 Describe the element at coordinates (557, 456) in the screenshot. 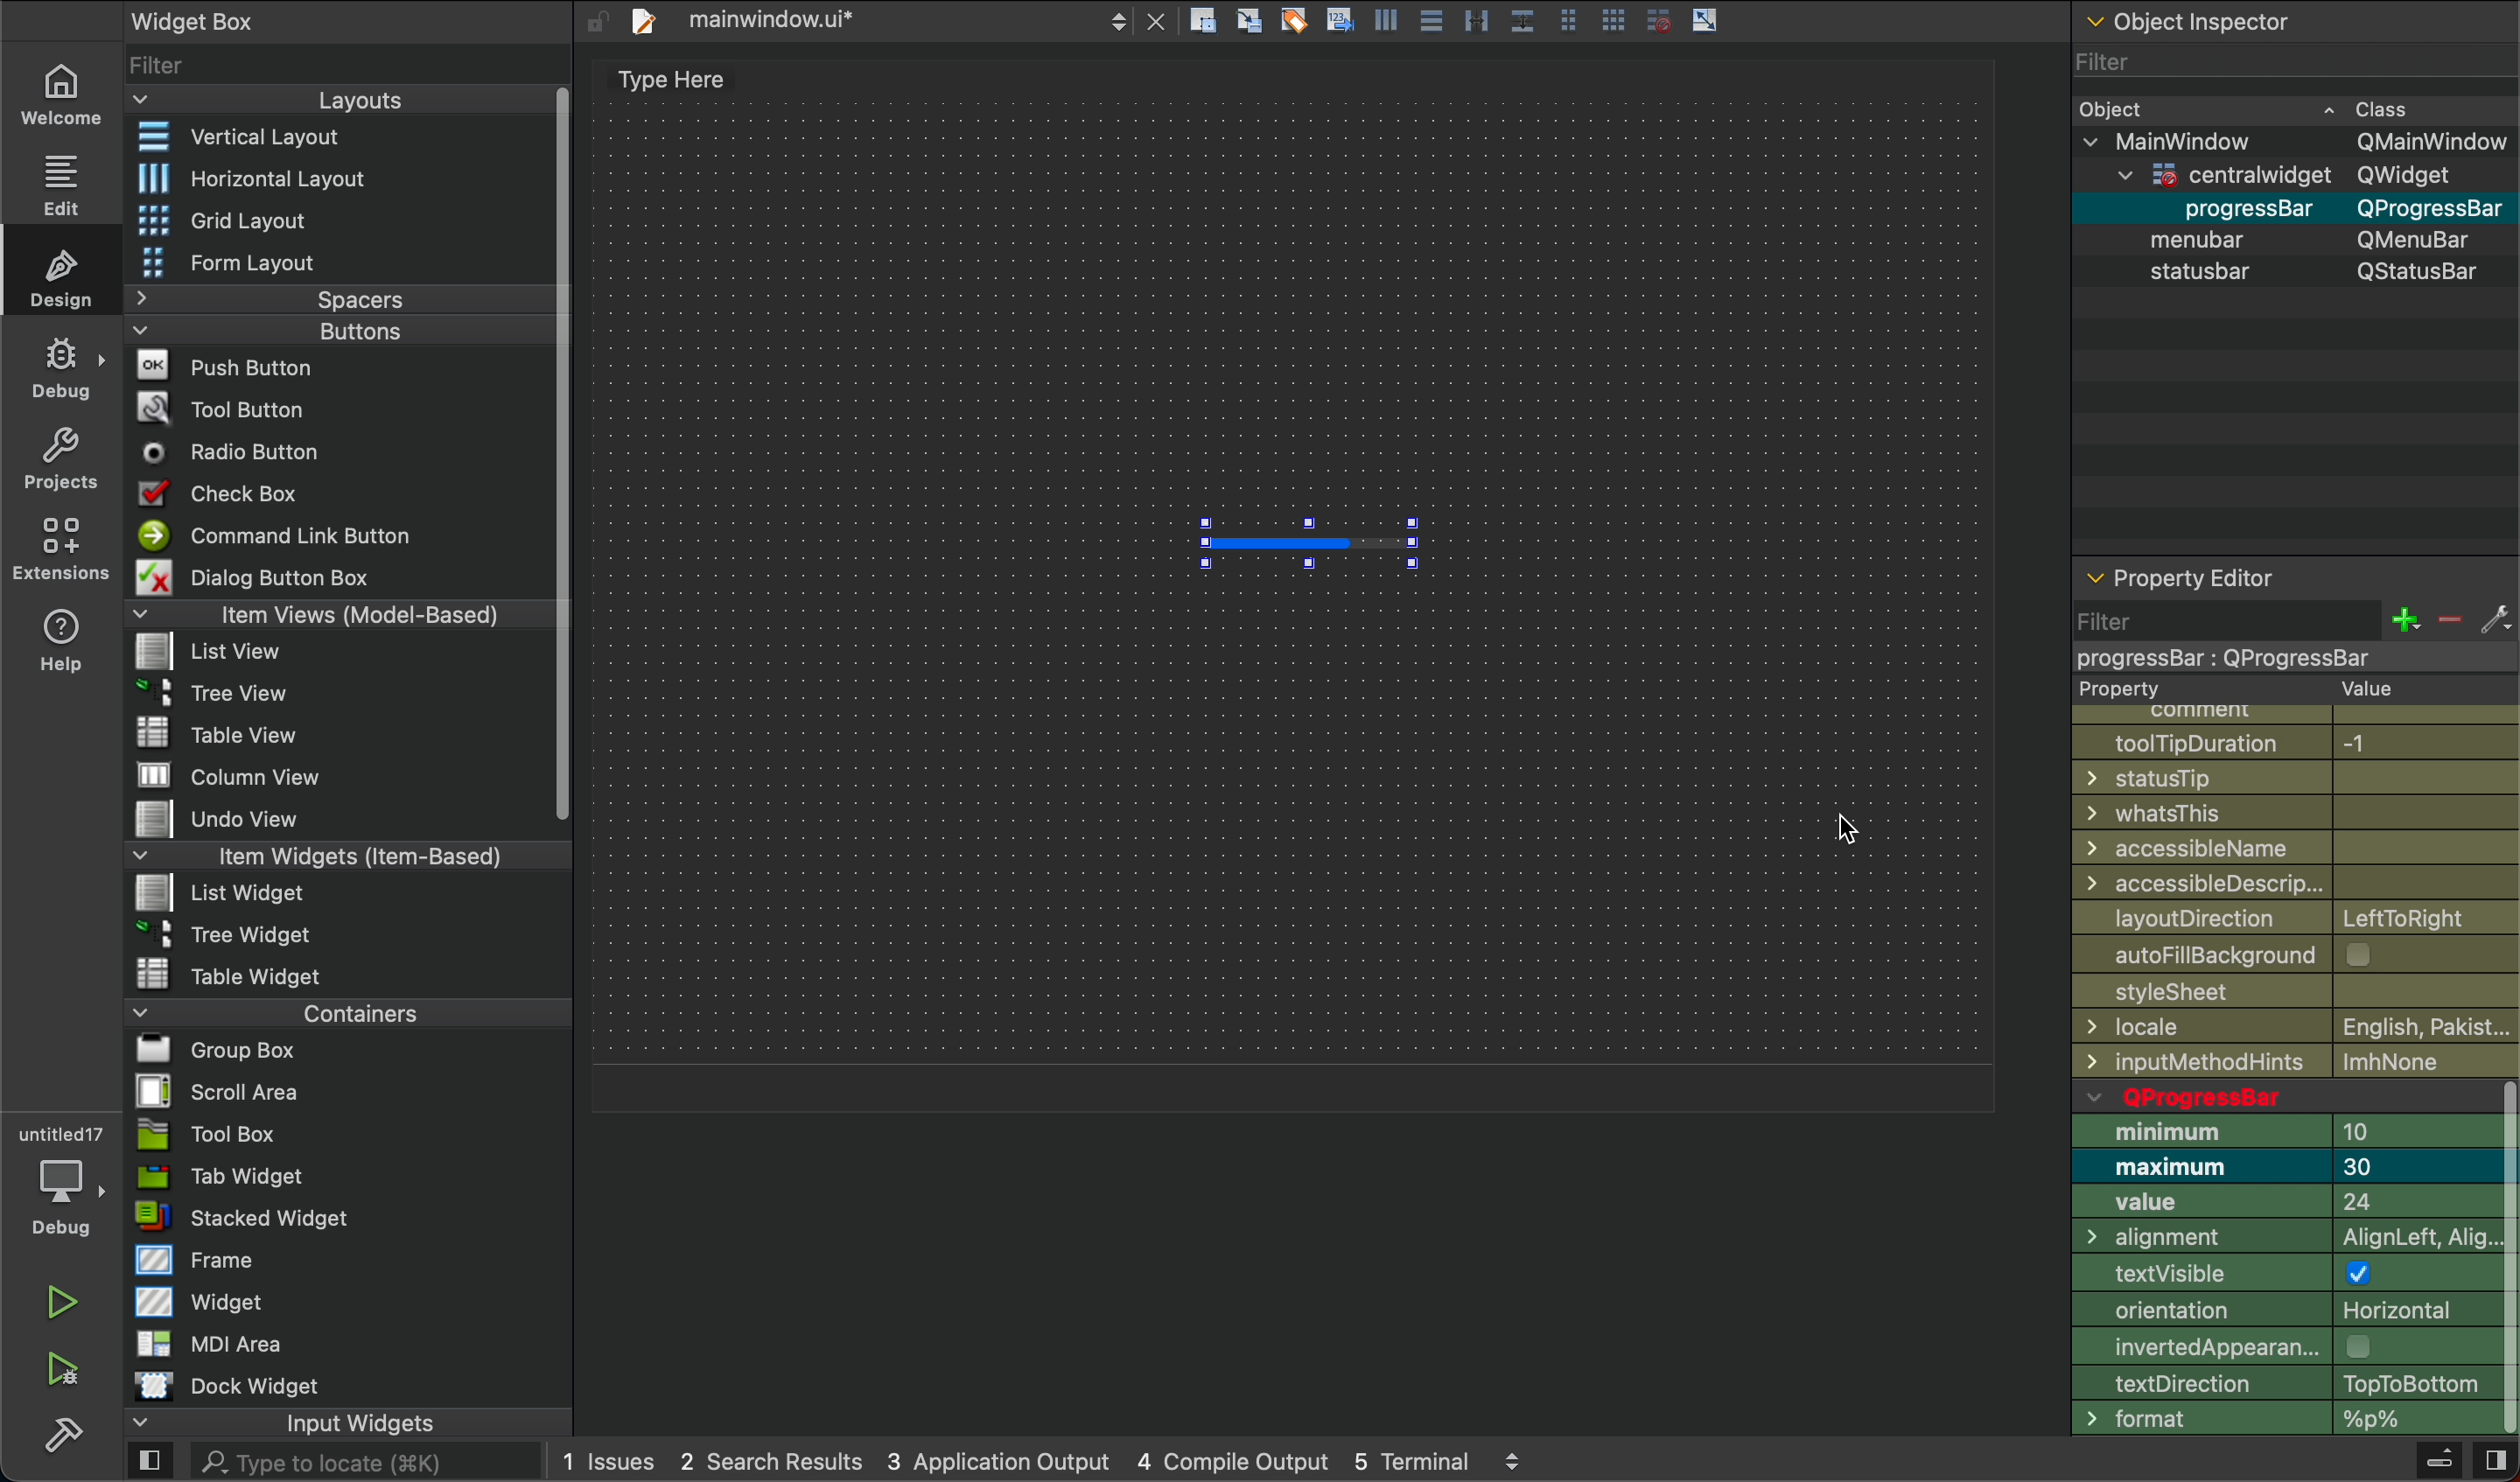

I see `Vertical Scroll` at that location.